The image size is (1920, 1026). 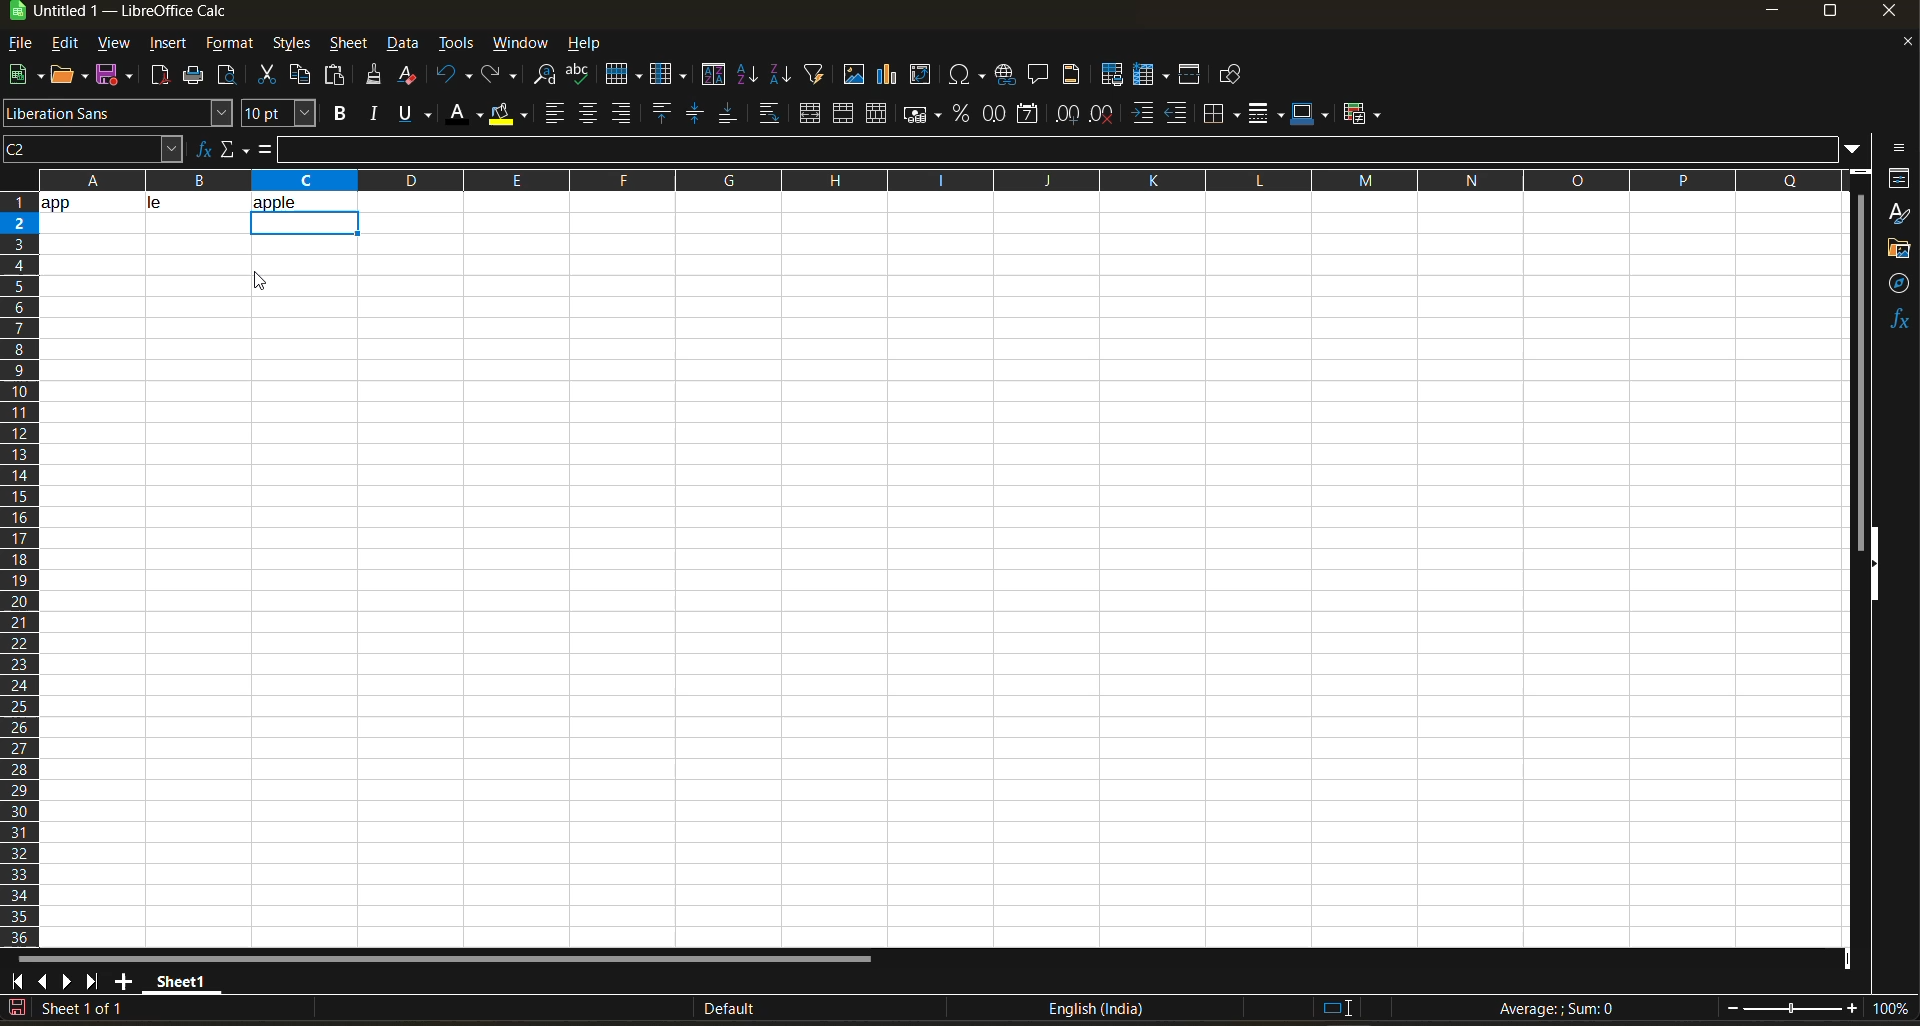 What do you see at coordinates (932, 174) in the screenshot?
I see `rows` at bounding box center [932, 174].